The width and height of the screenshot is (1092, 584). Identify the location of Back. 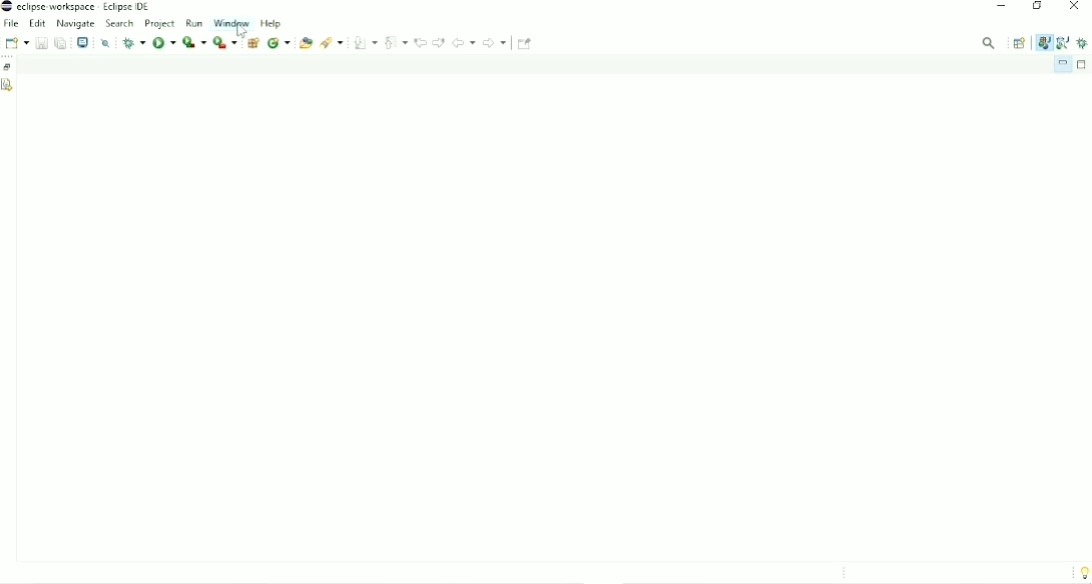
(463, 42).